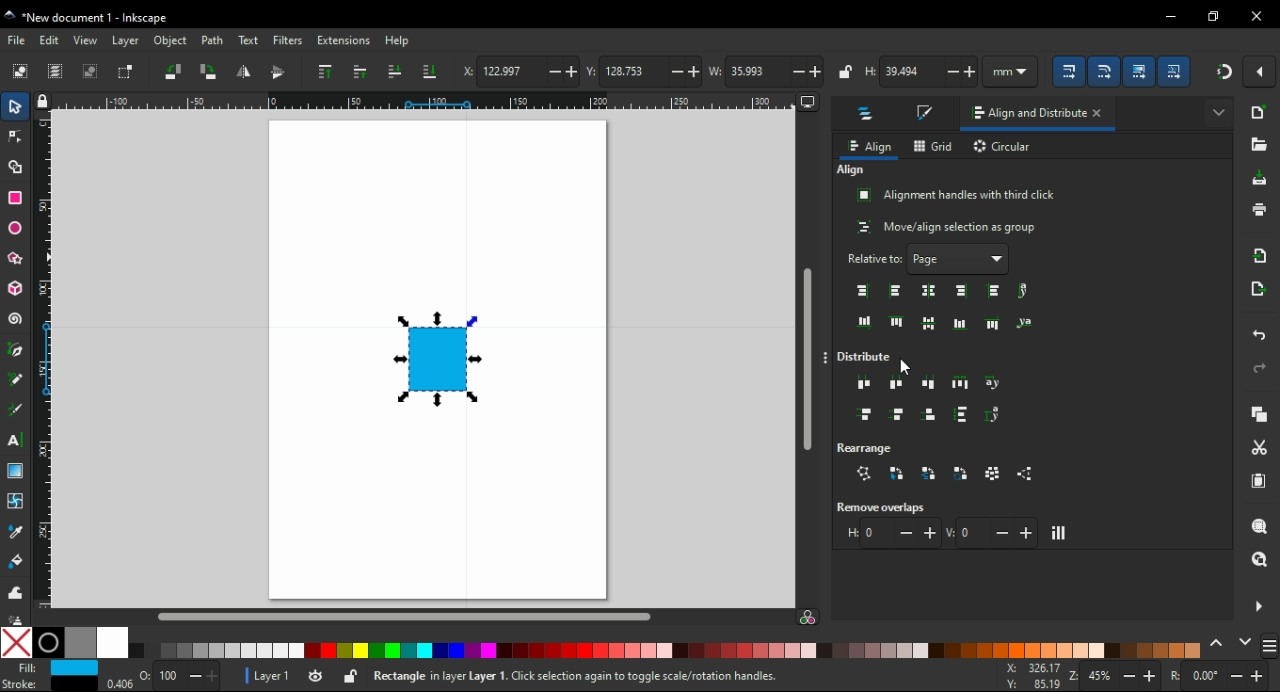  I want to click on pencil tool, so click(16, 380).